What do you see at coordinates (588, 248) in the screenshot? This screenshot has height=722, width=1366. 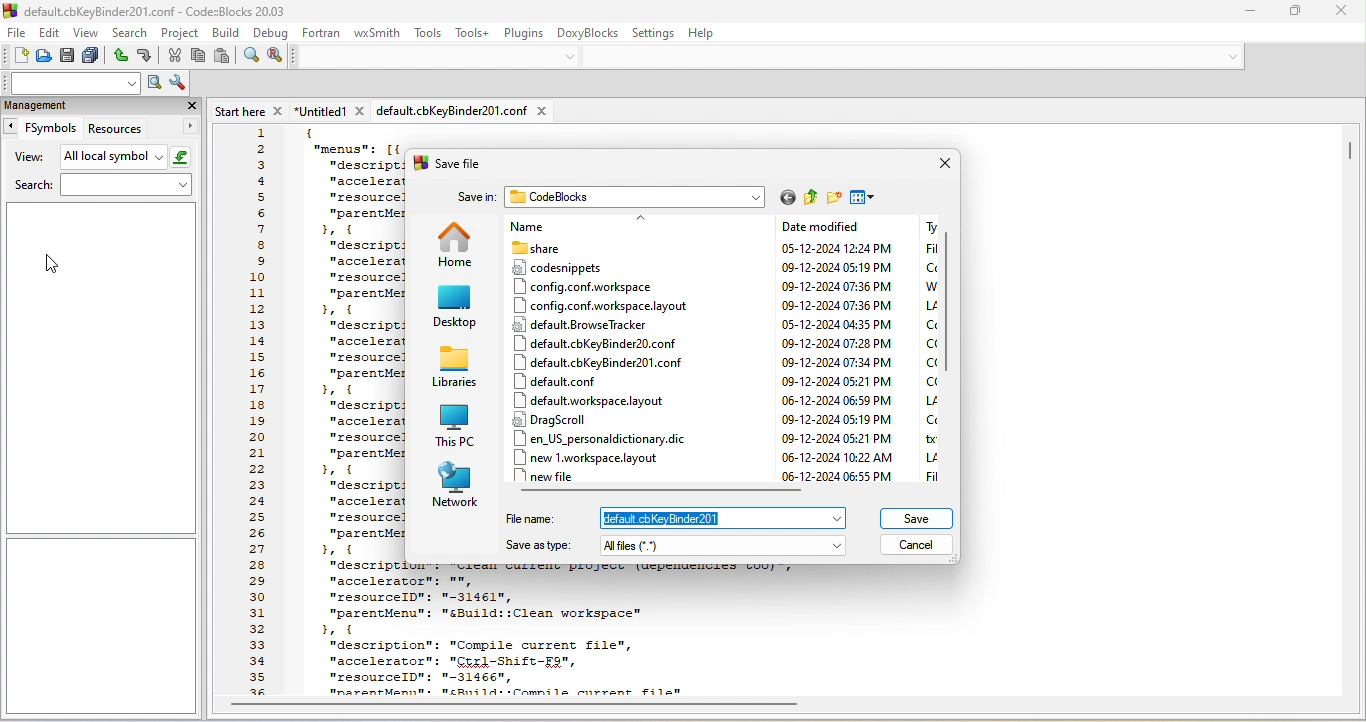 I see `share` at bounding box center [588, 248].